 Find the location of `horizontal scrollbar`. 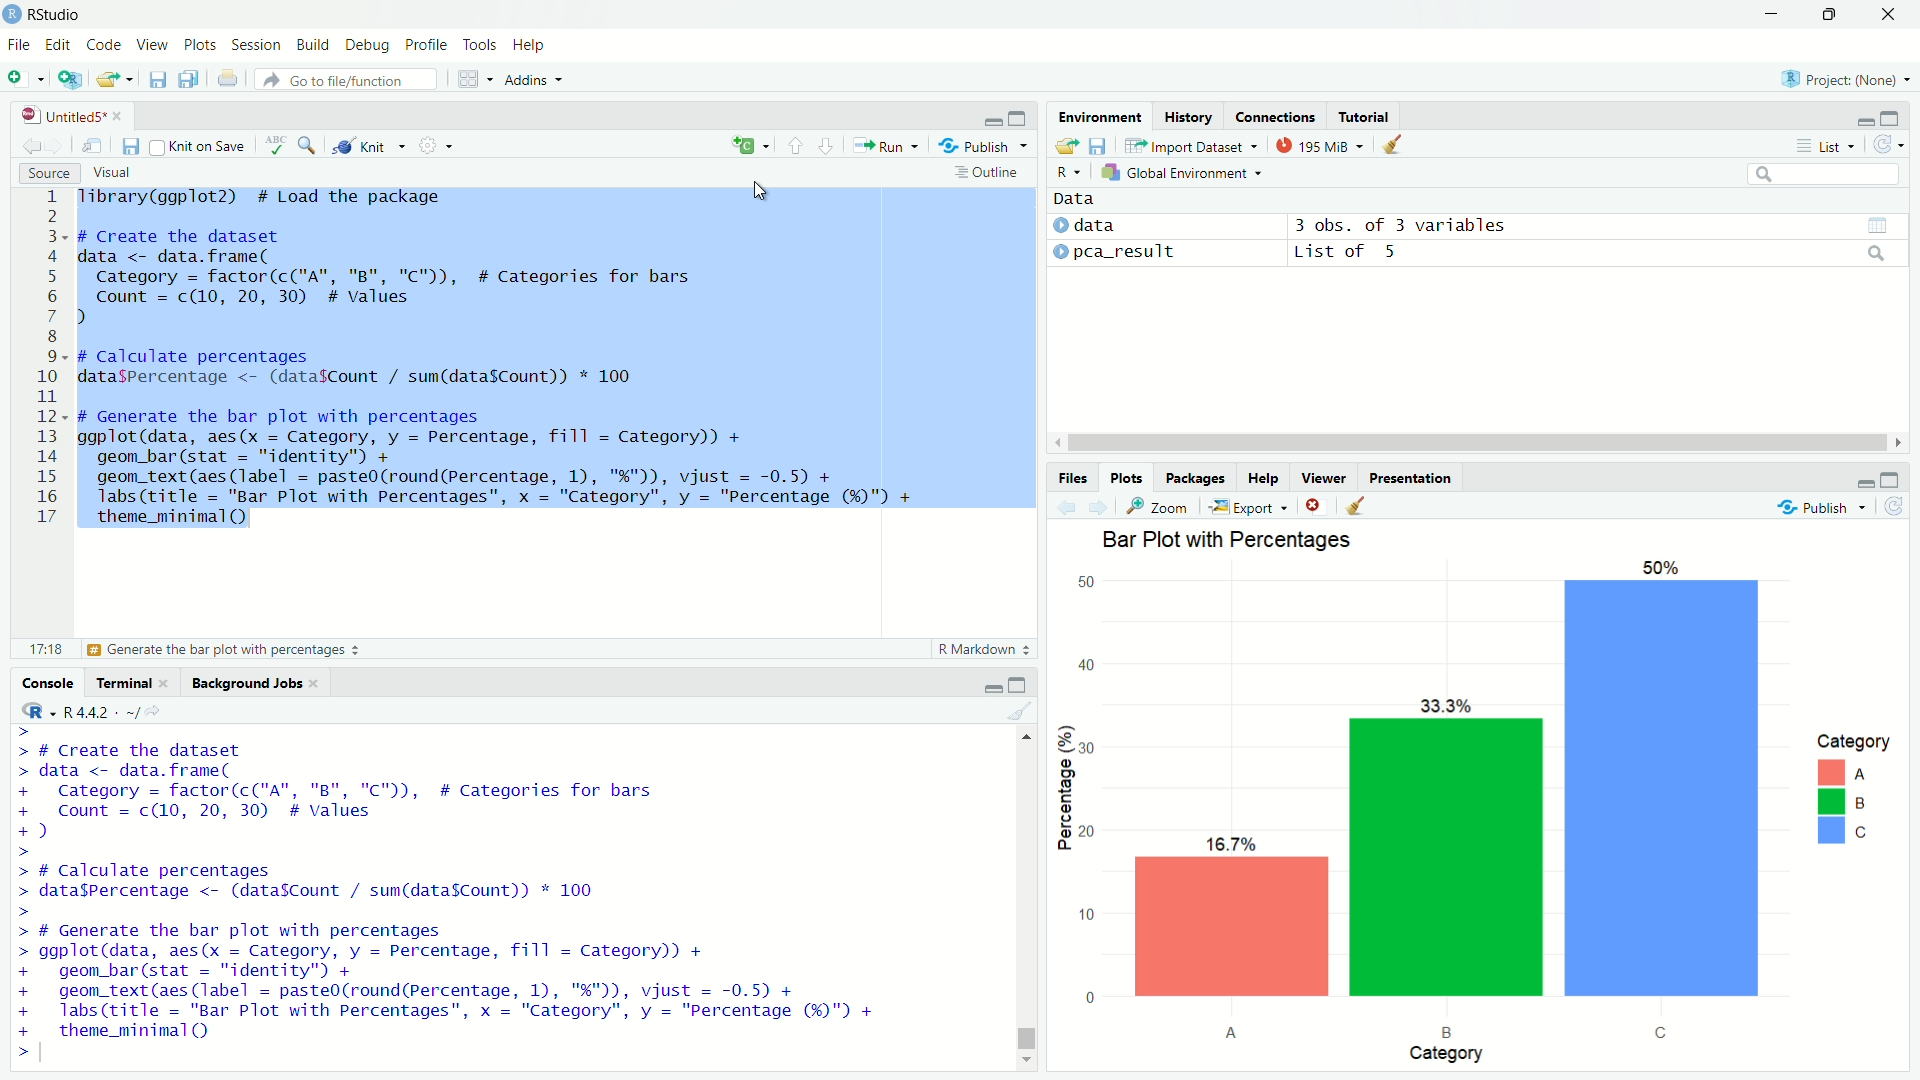

horizontal scrollbar is located at coordinates (1480, 444).